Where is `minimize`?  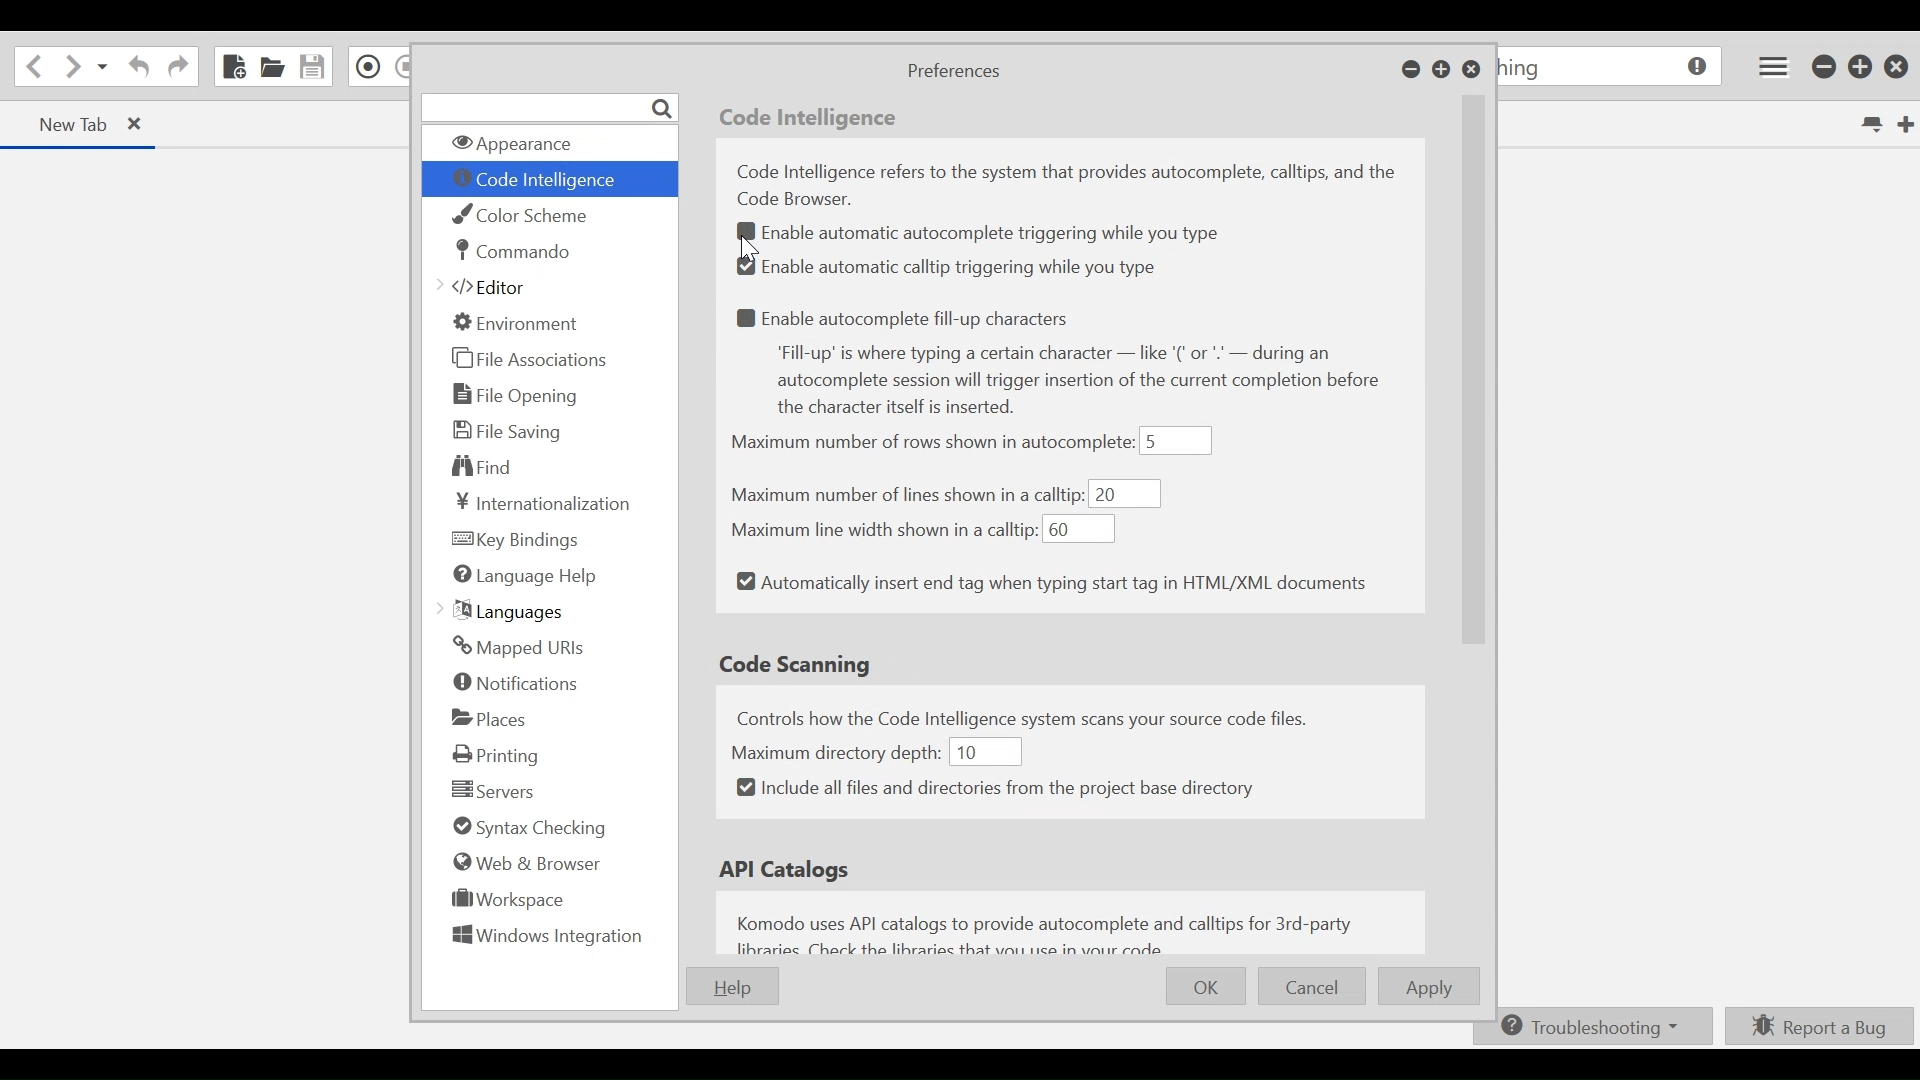 minimize is located at coordinates (1825, 68).